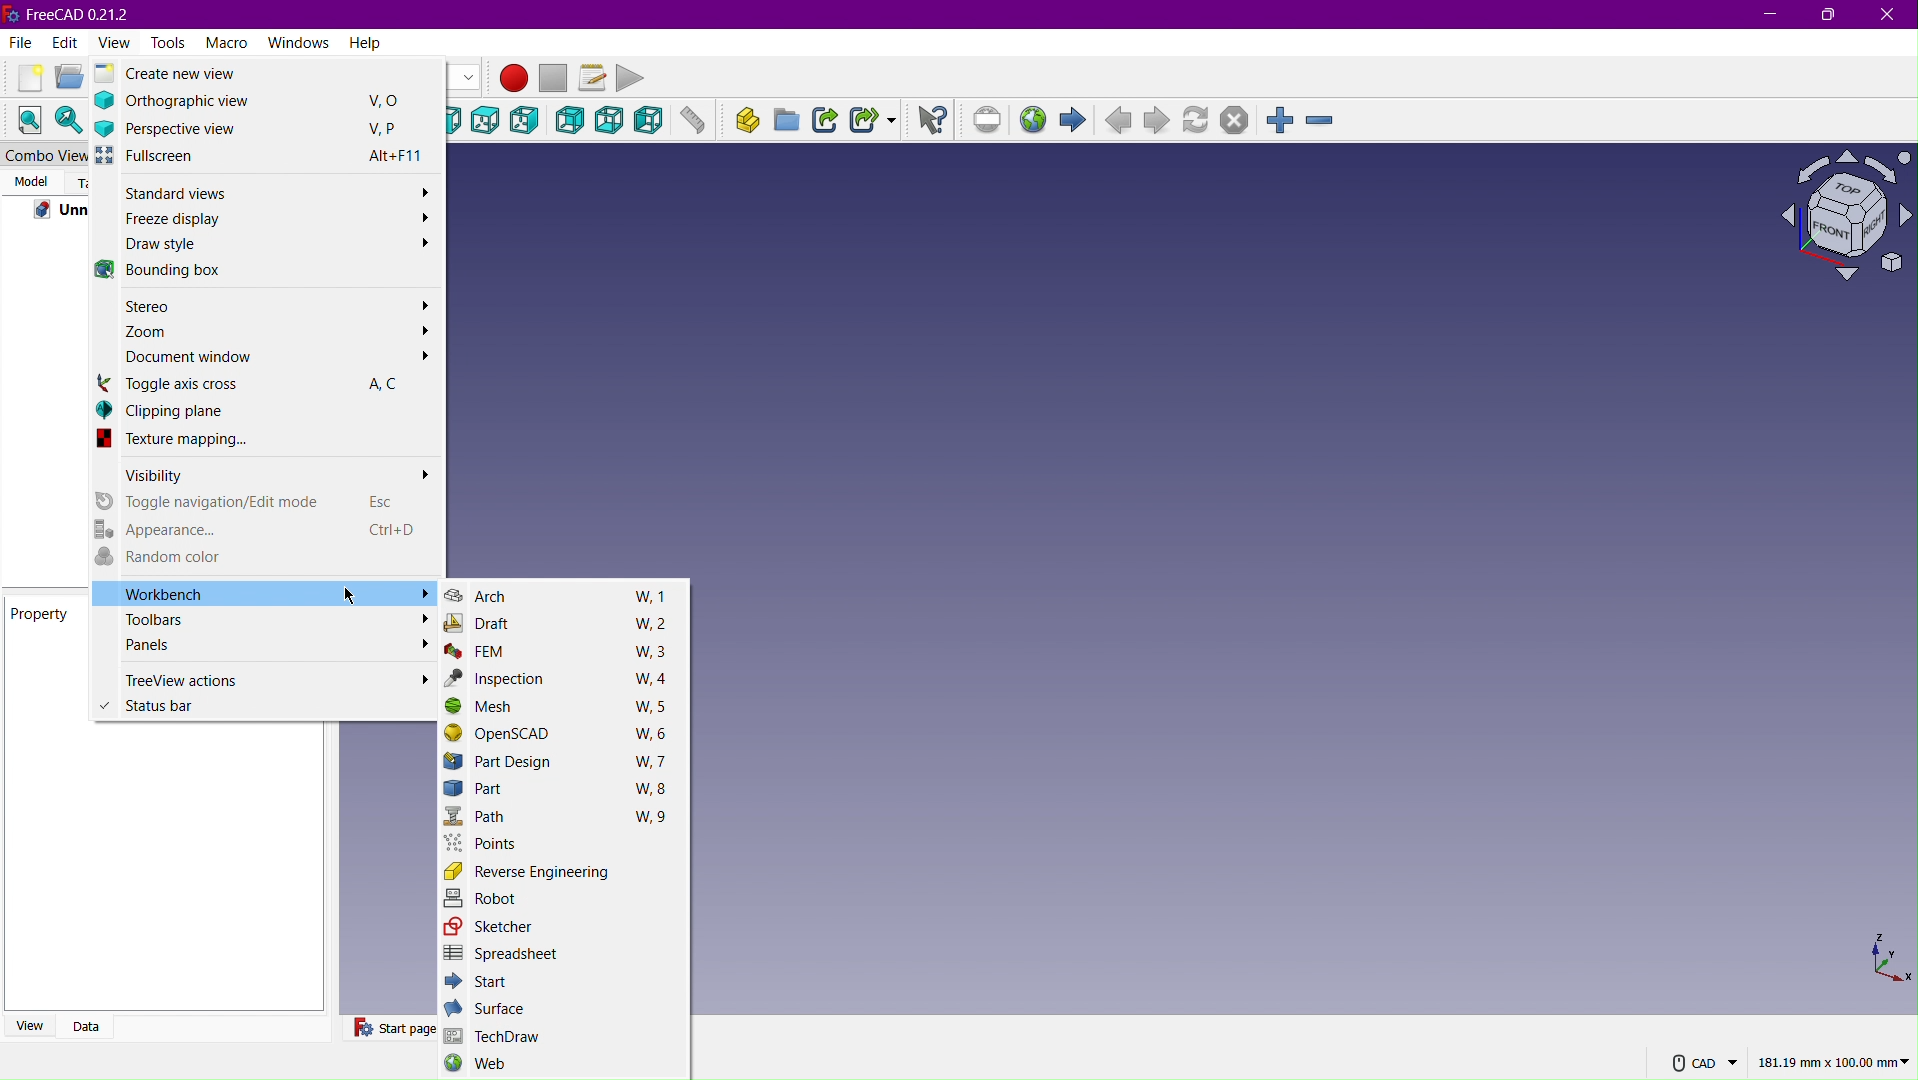  I want to click on Start, so click(484, 983).